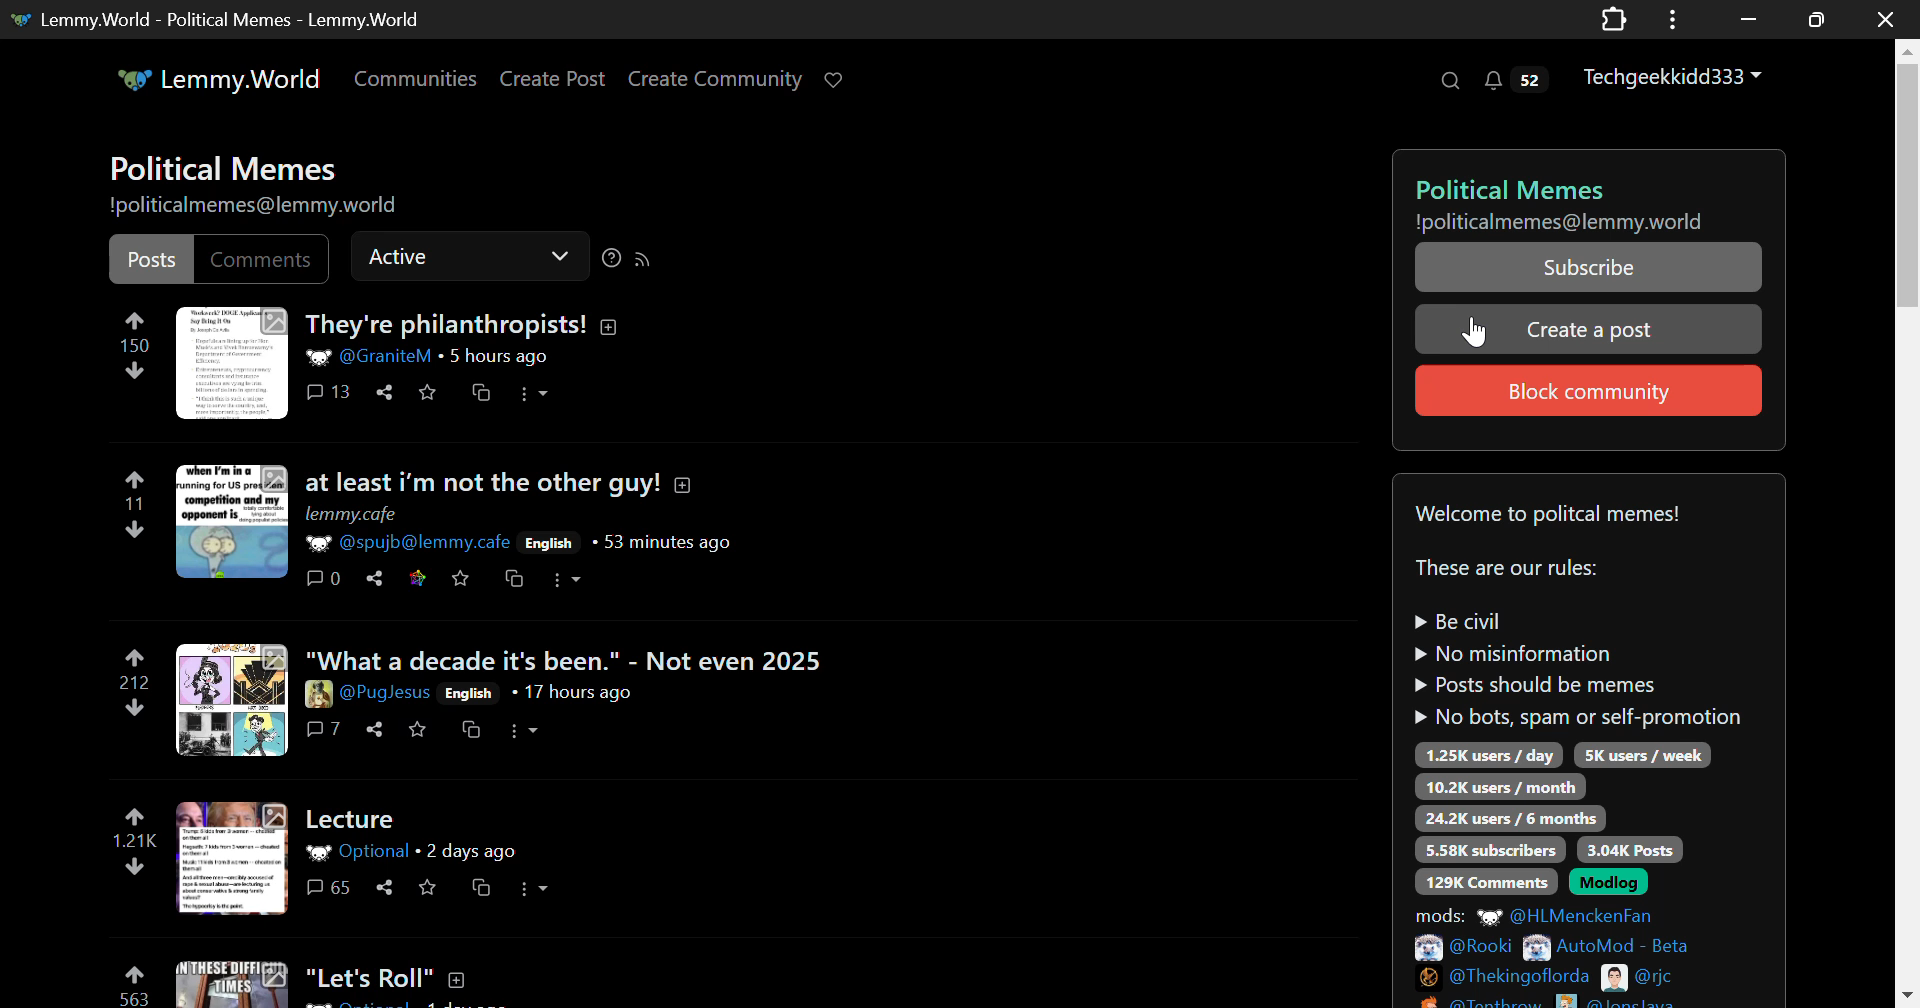  What do you see at coordinates (133, 505) in the screenshot?
I see `Post Vote Counter` at bounding box center [133, 505].